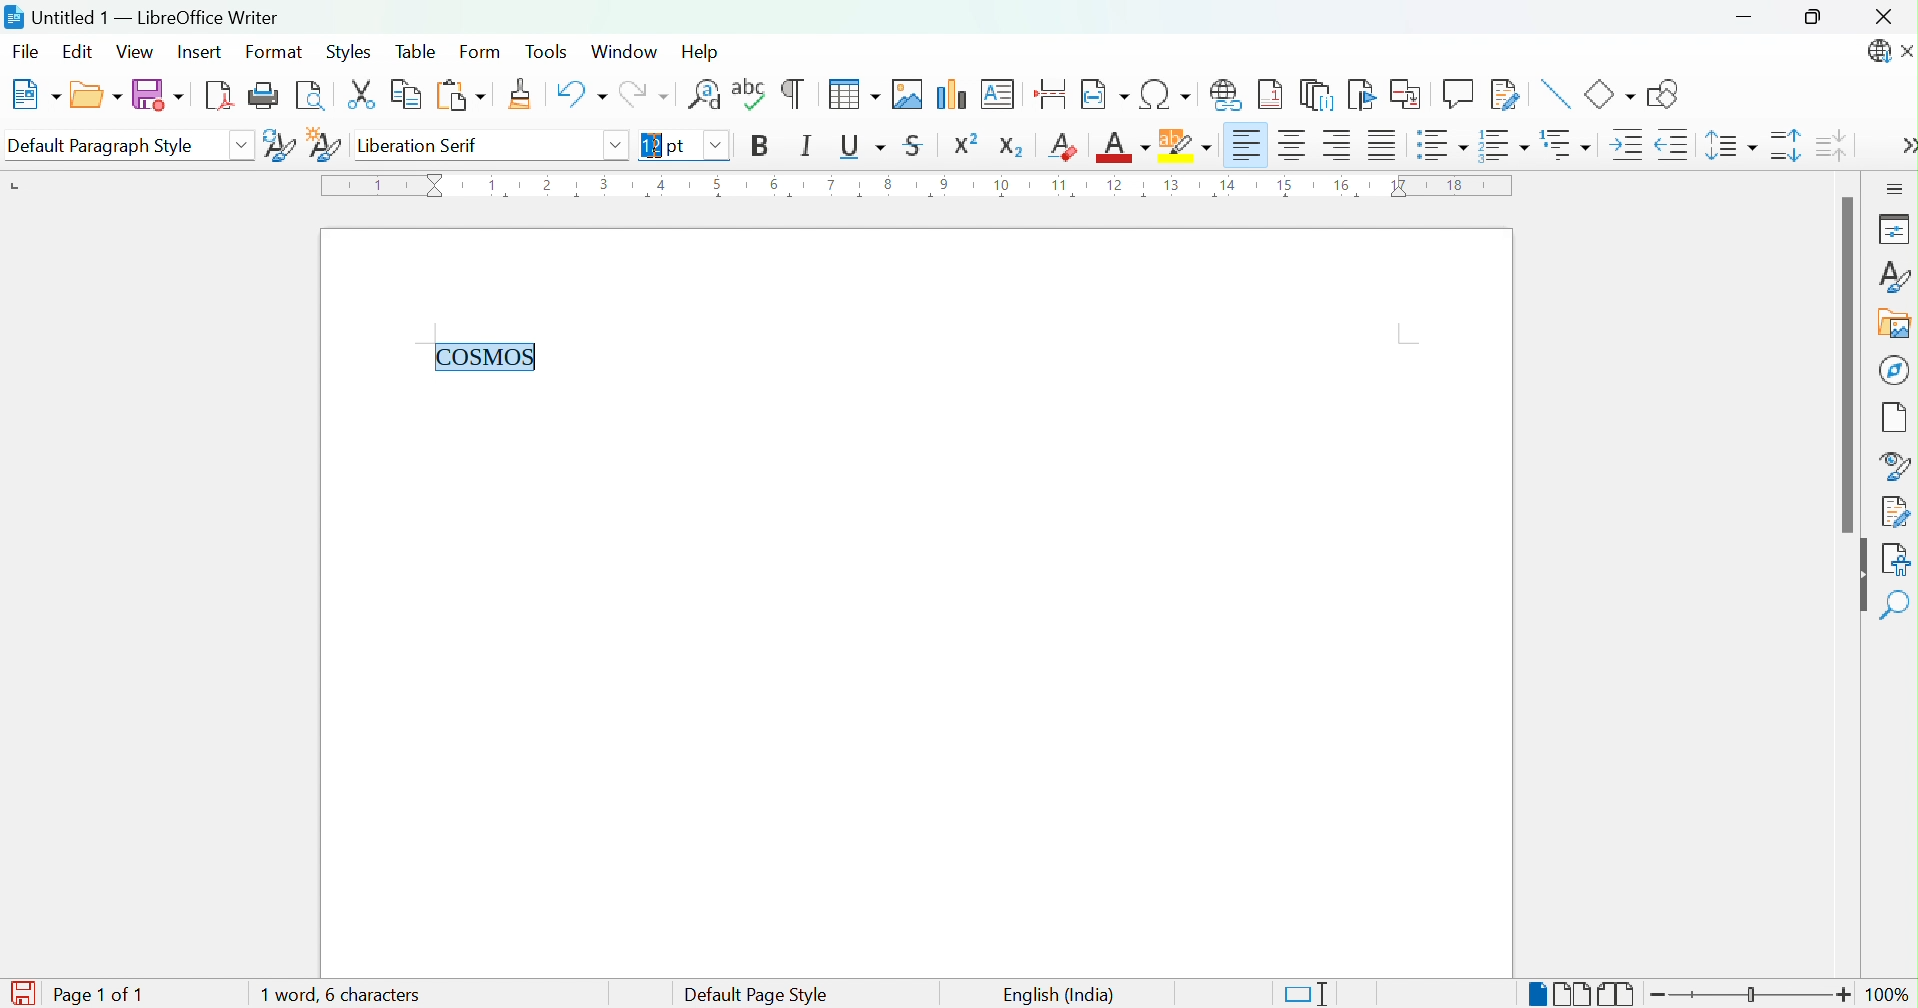 This screenshot has width=1918, height=1008. I want to click on Draw Basic Shapes, so click(1664, 94).